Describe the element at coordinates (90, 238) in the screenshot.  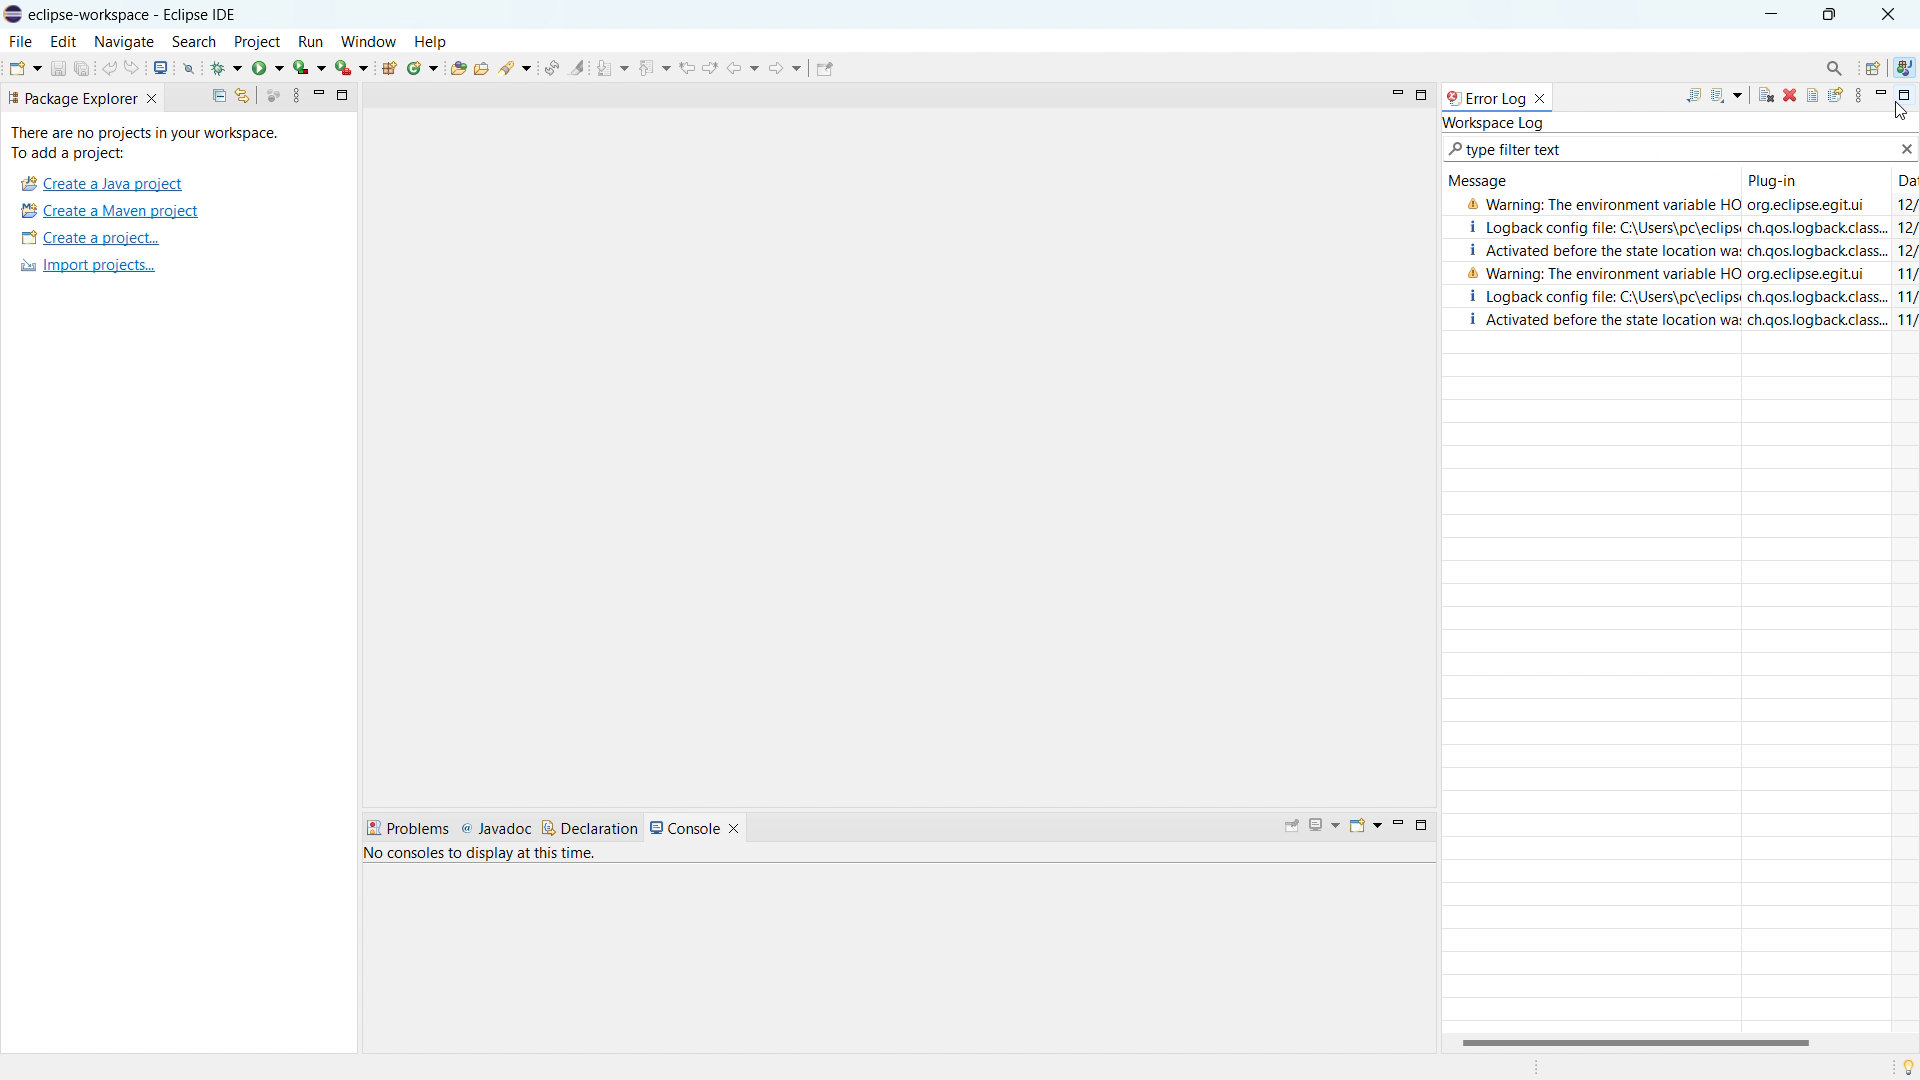
I see `create a project` at that location.